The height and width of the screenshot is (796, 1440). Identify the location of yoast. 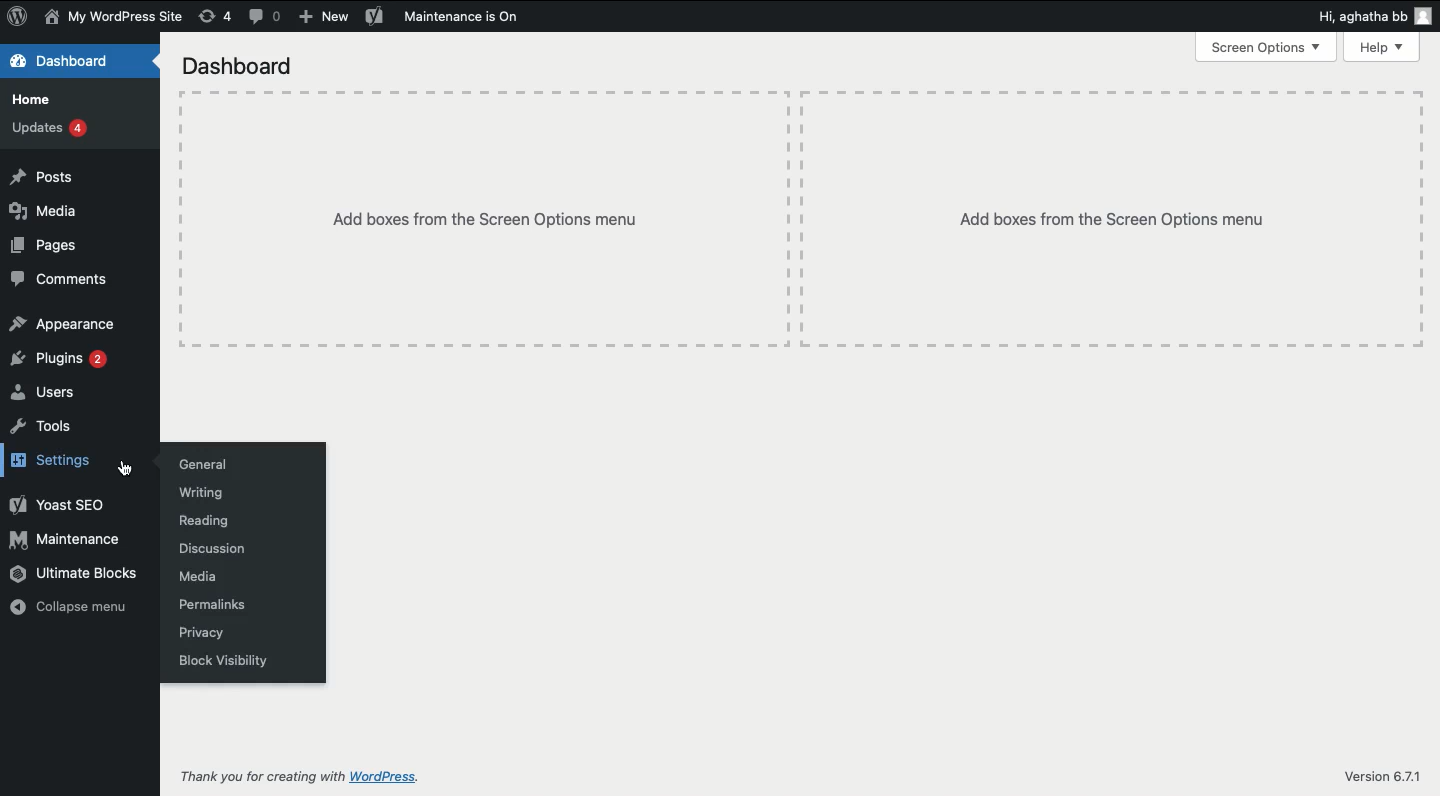
(374, 17).